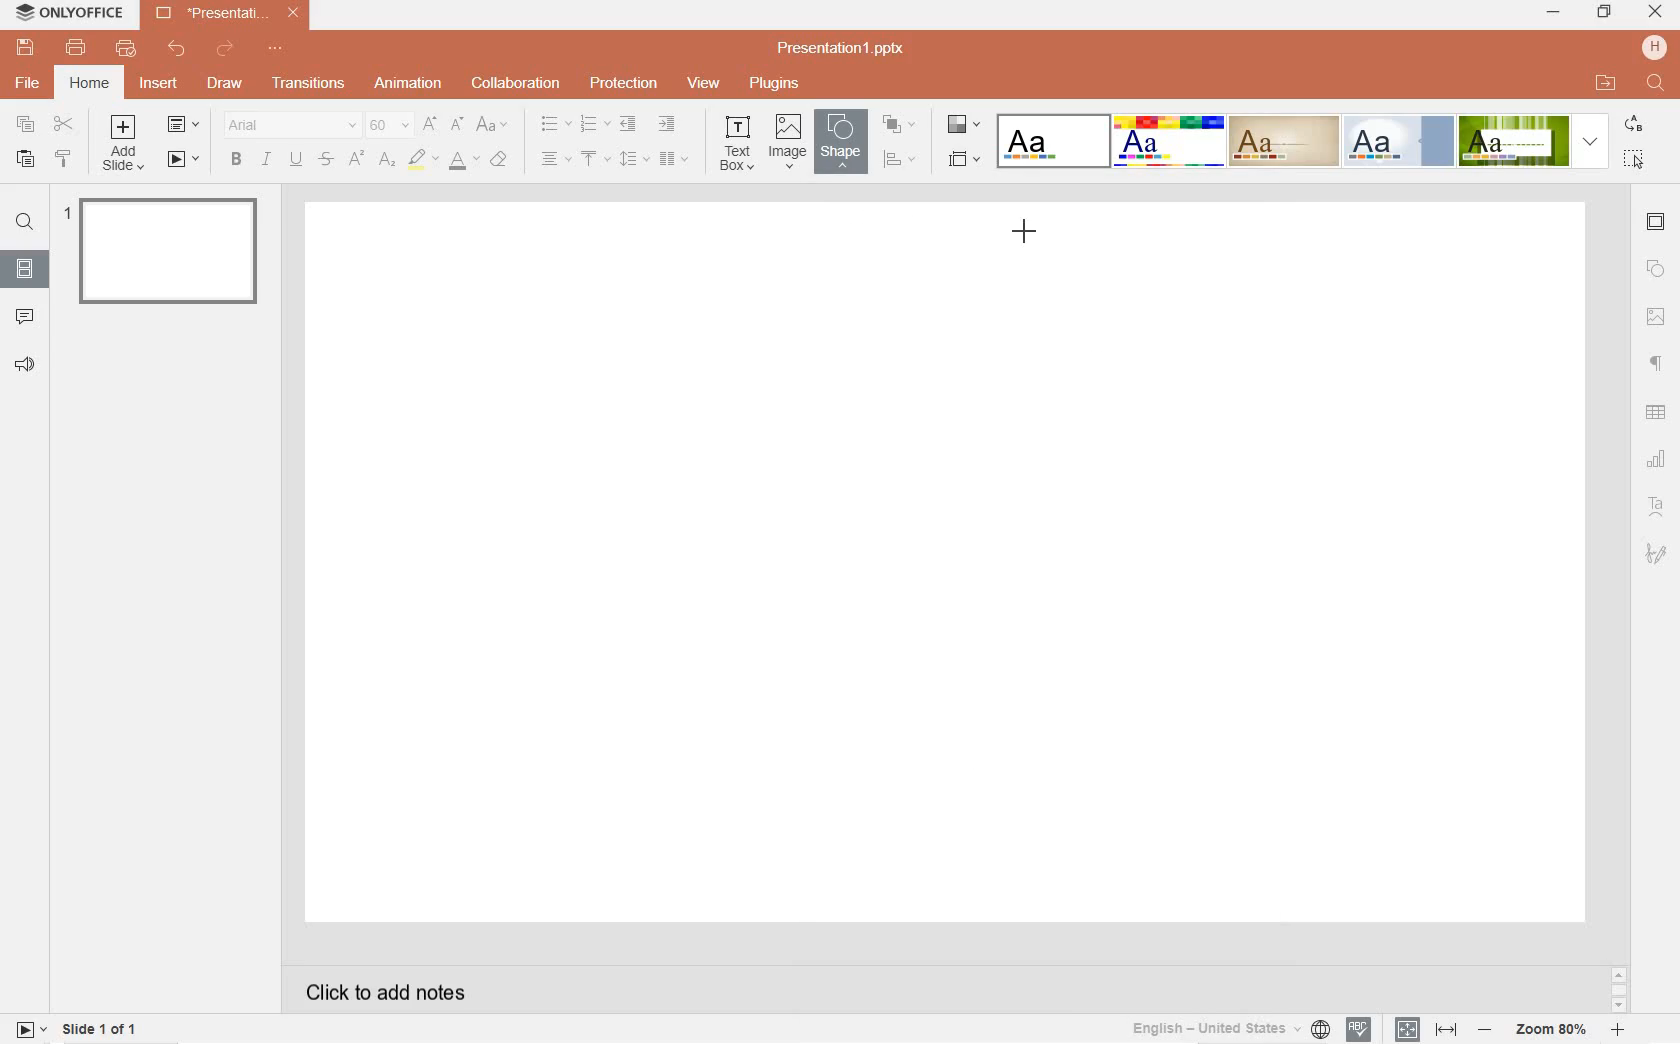 Image resolution: width=1680 pixels, height=1044 pixels. I want to click on MINIMIZE, so click(1554, 14).